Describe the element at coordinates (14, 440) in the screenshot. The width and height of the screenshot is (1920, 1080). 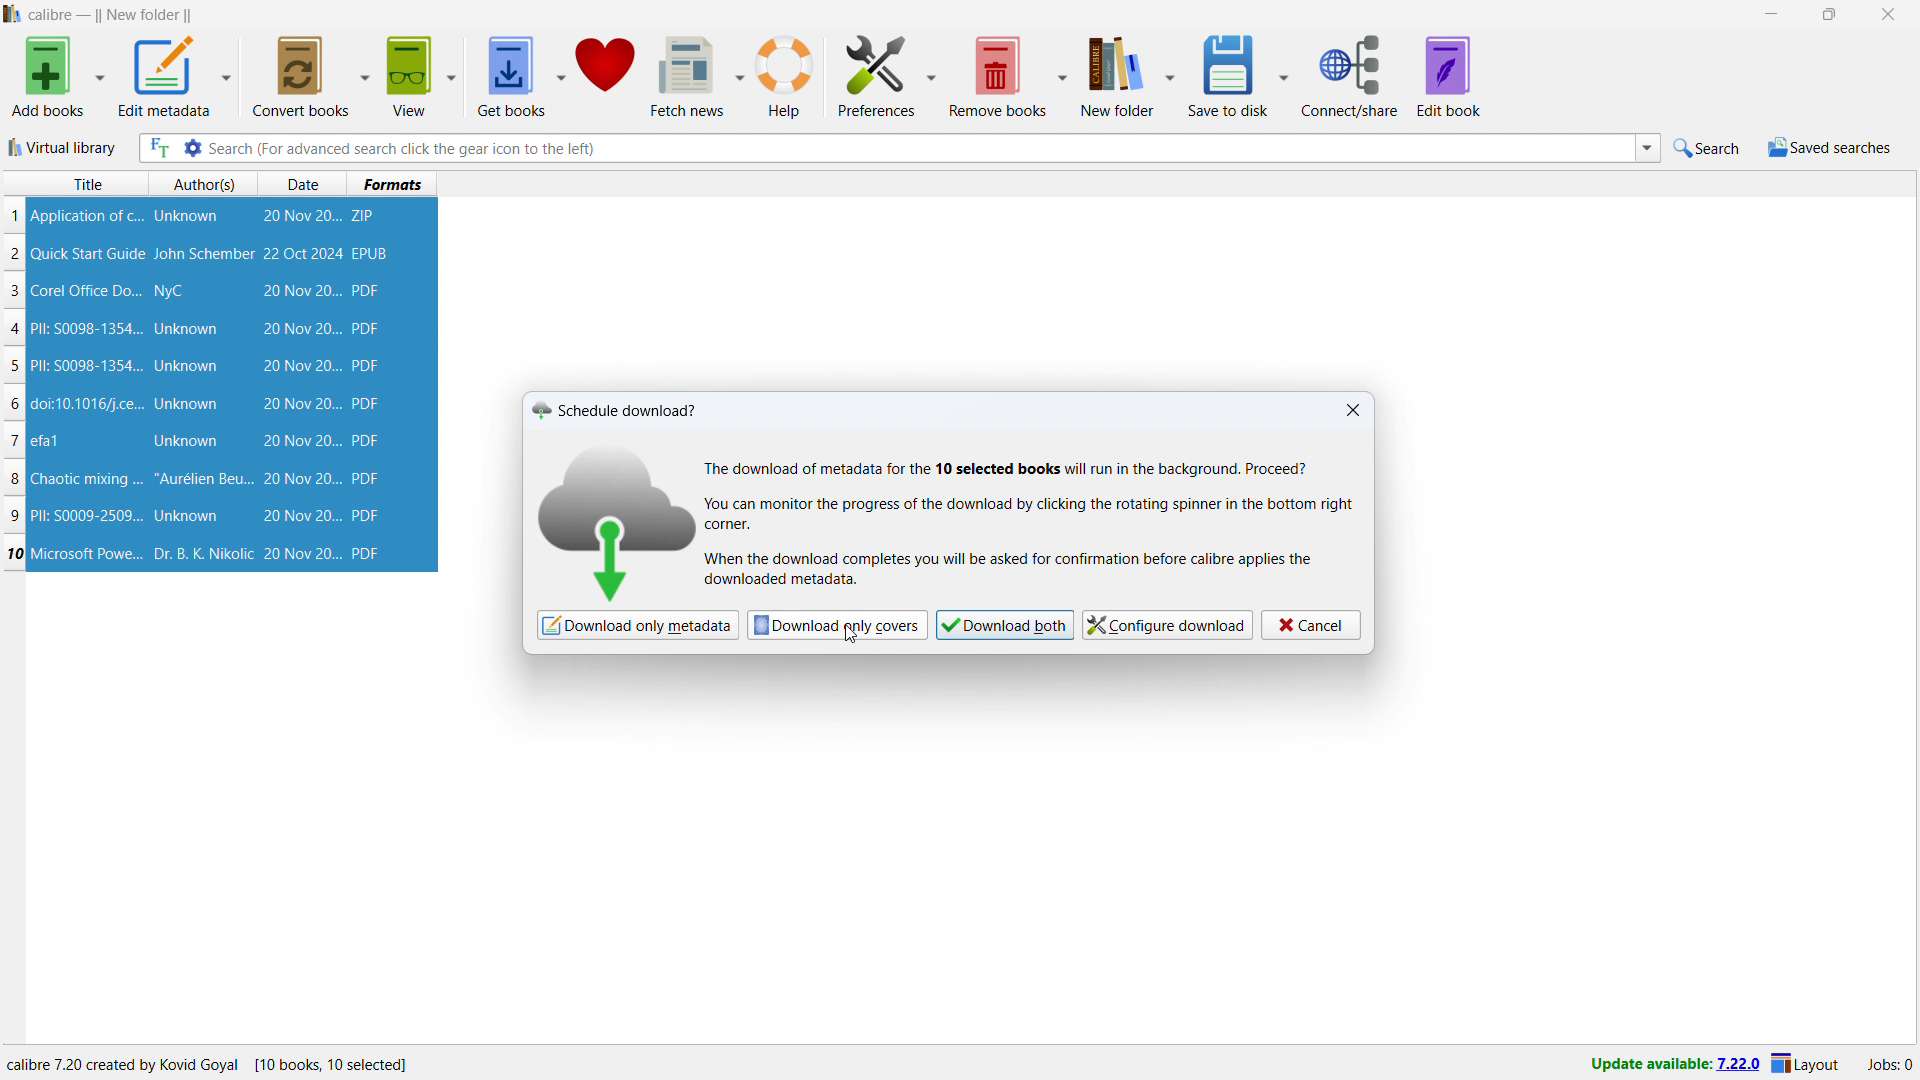
I see `7` at that location.